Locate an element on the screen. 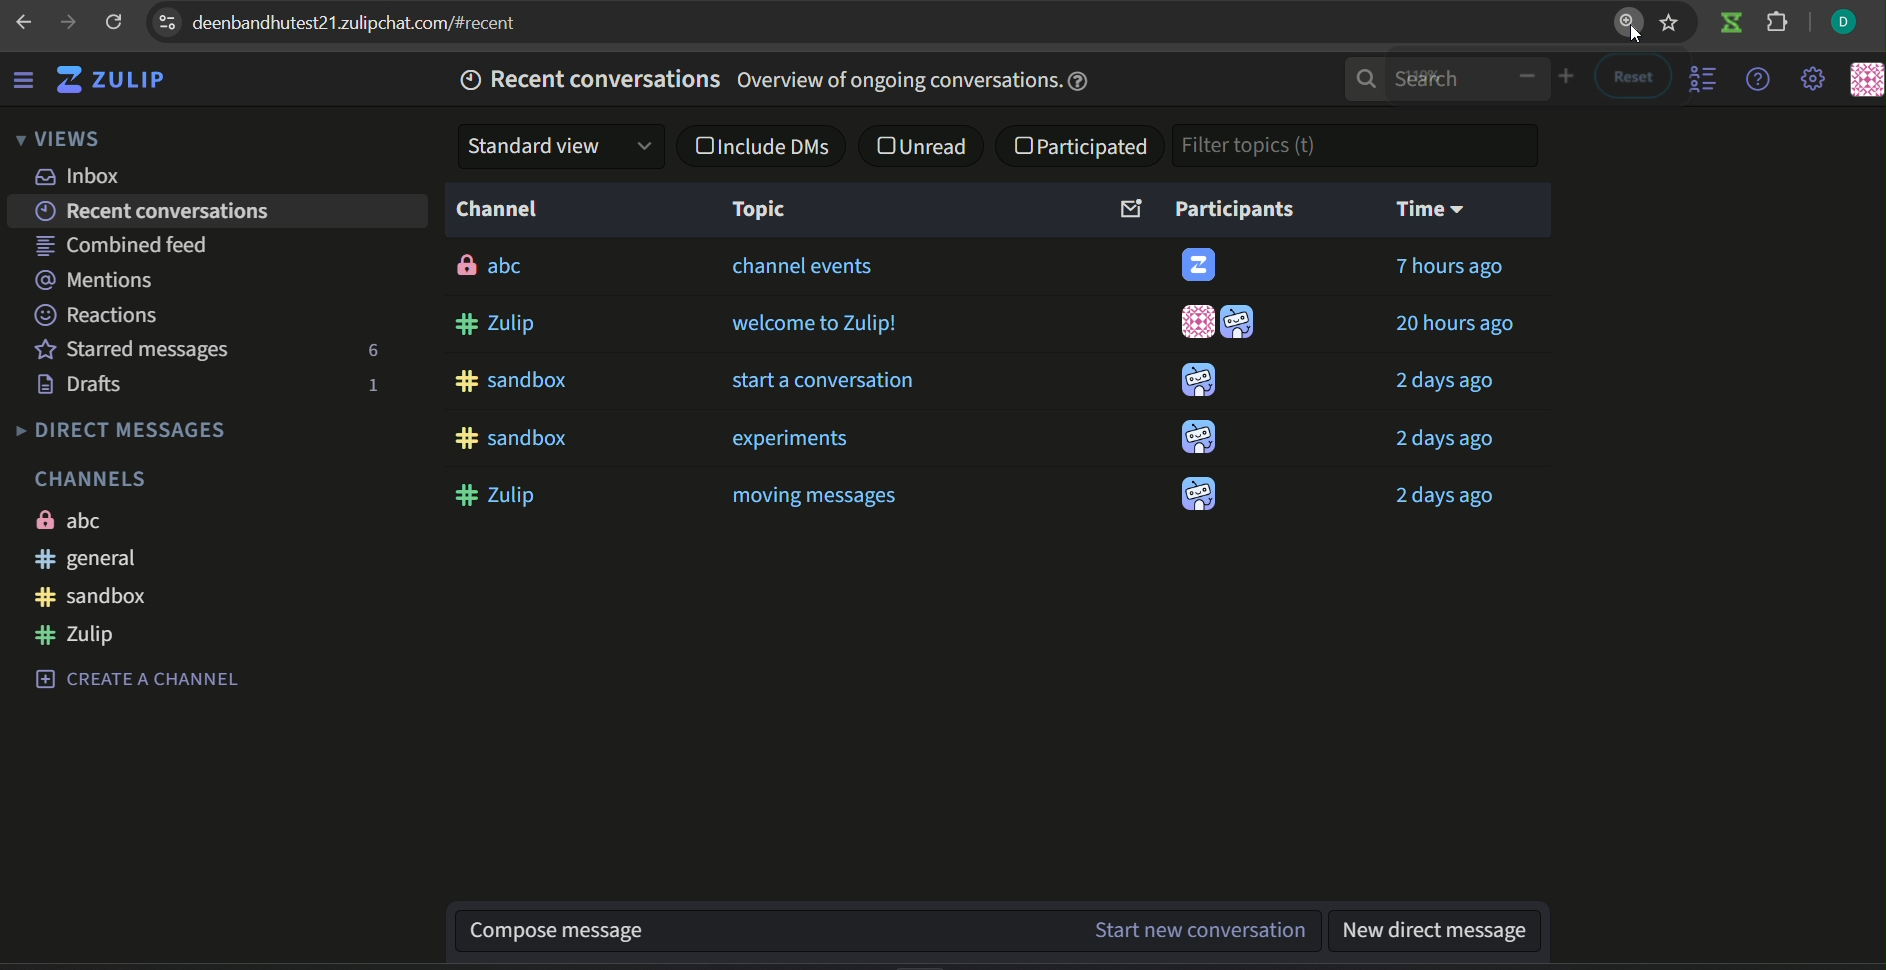 The height and width of the screenshot is (970, 1886). drafts is located at coordinates (84, 385).